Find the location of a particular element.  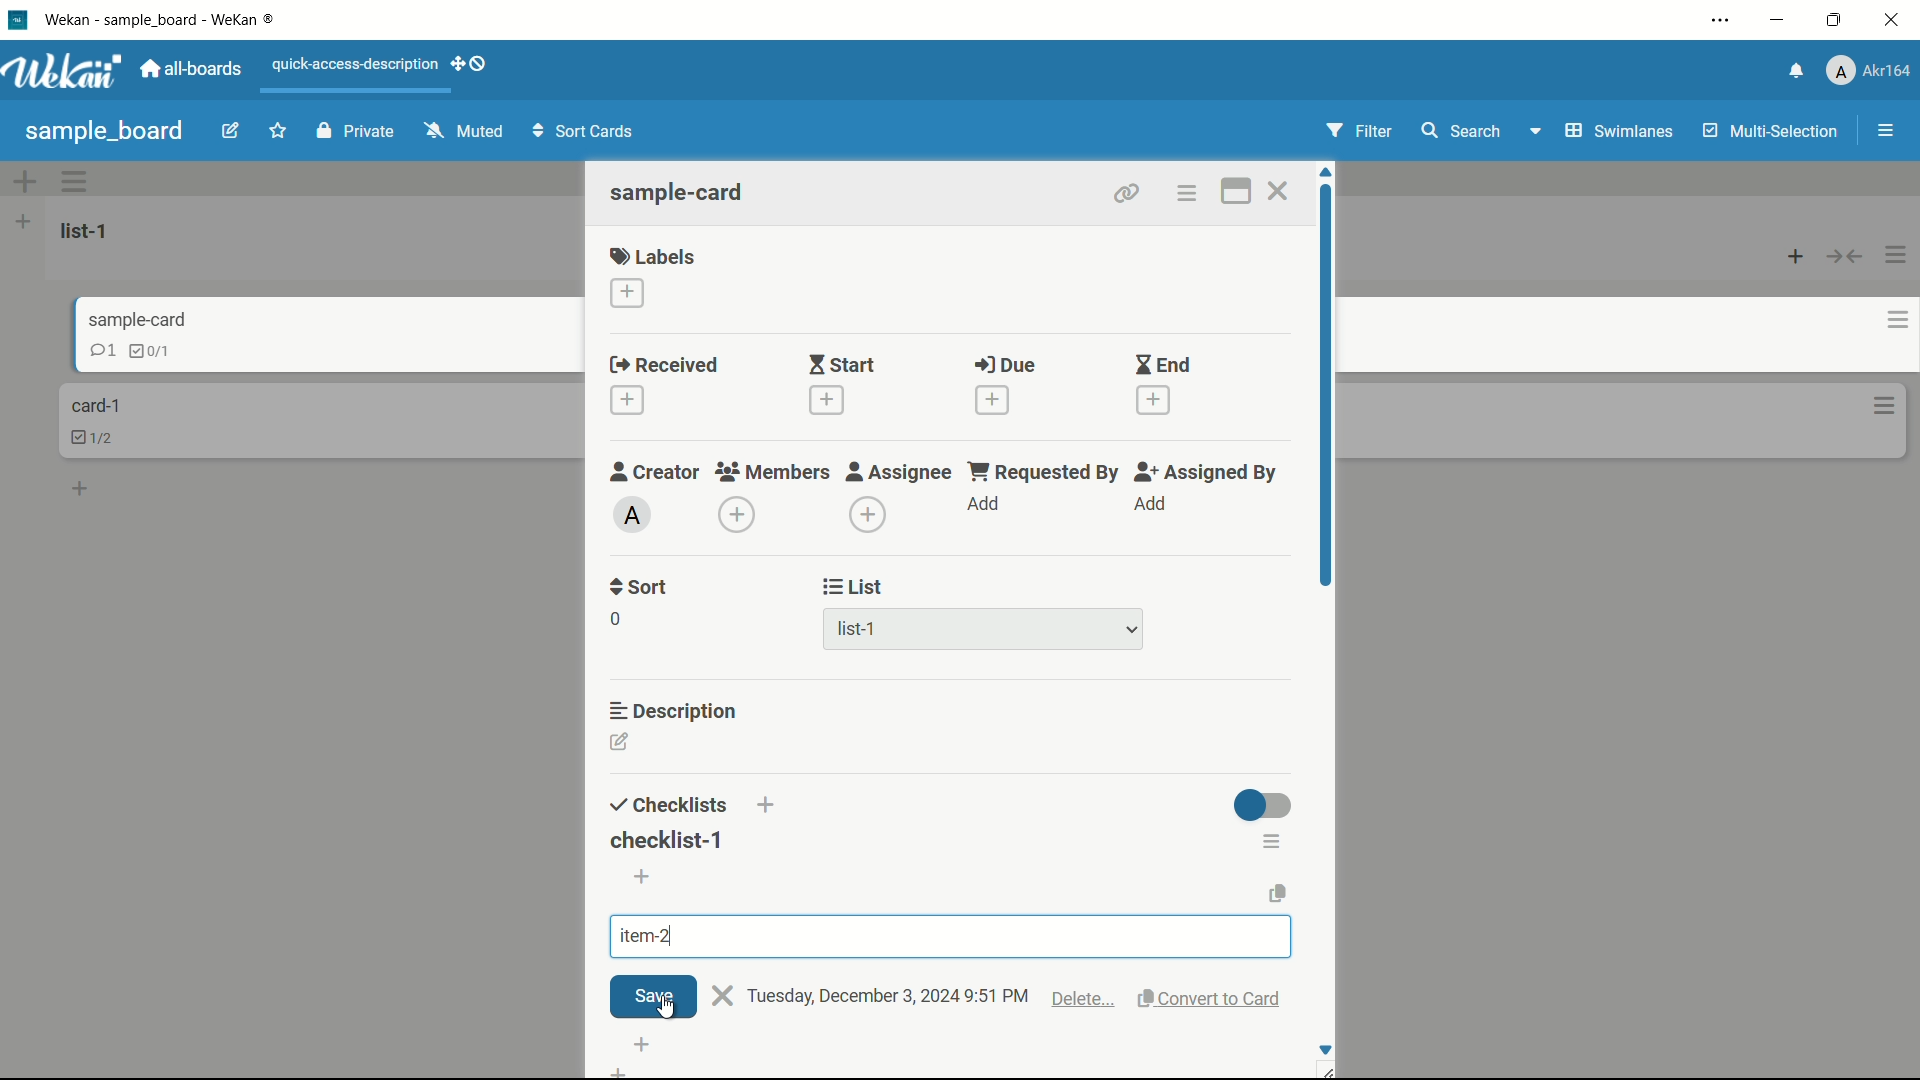

add date is located at coordinates (827, 399).